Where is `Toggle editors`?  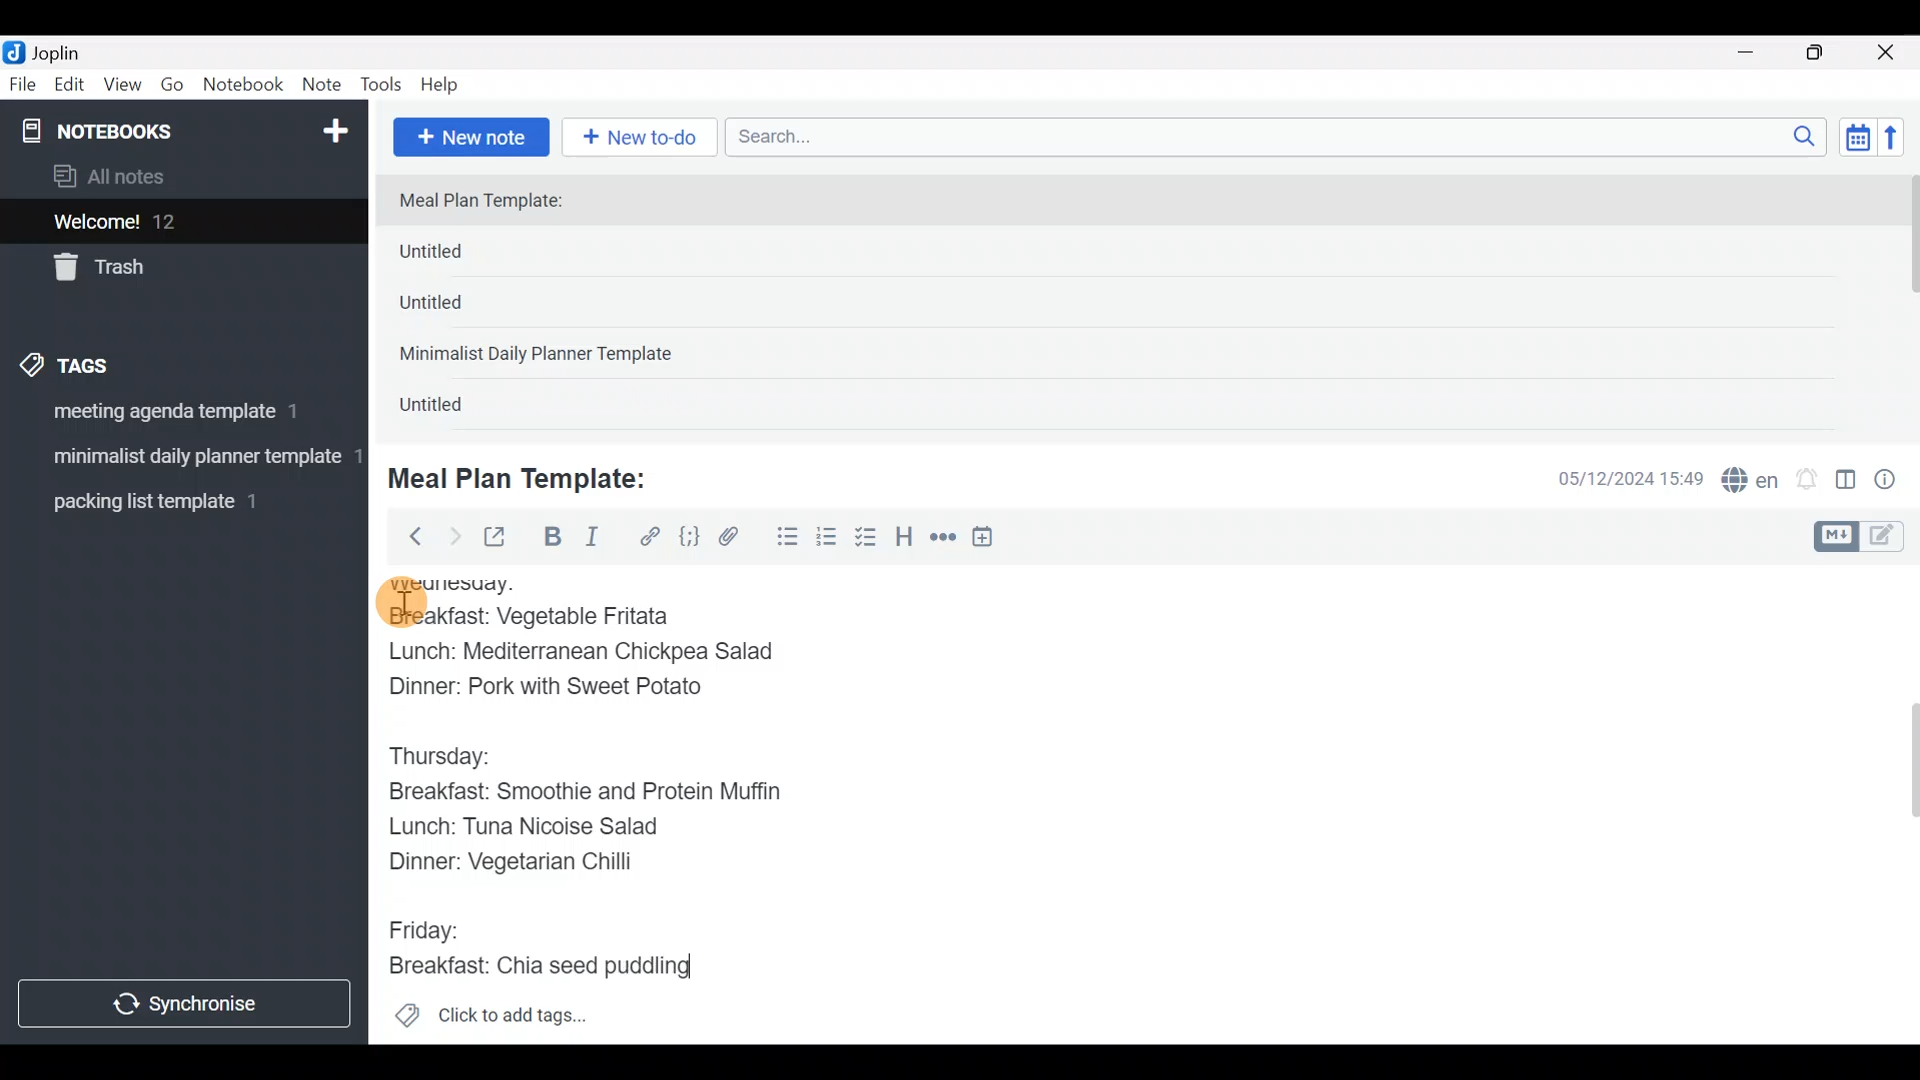
Toggle editors is located at coordinates (1864, 534).